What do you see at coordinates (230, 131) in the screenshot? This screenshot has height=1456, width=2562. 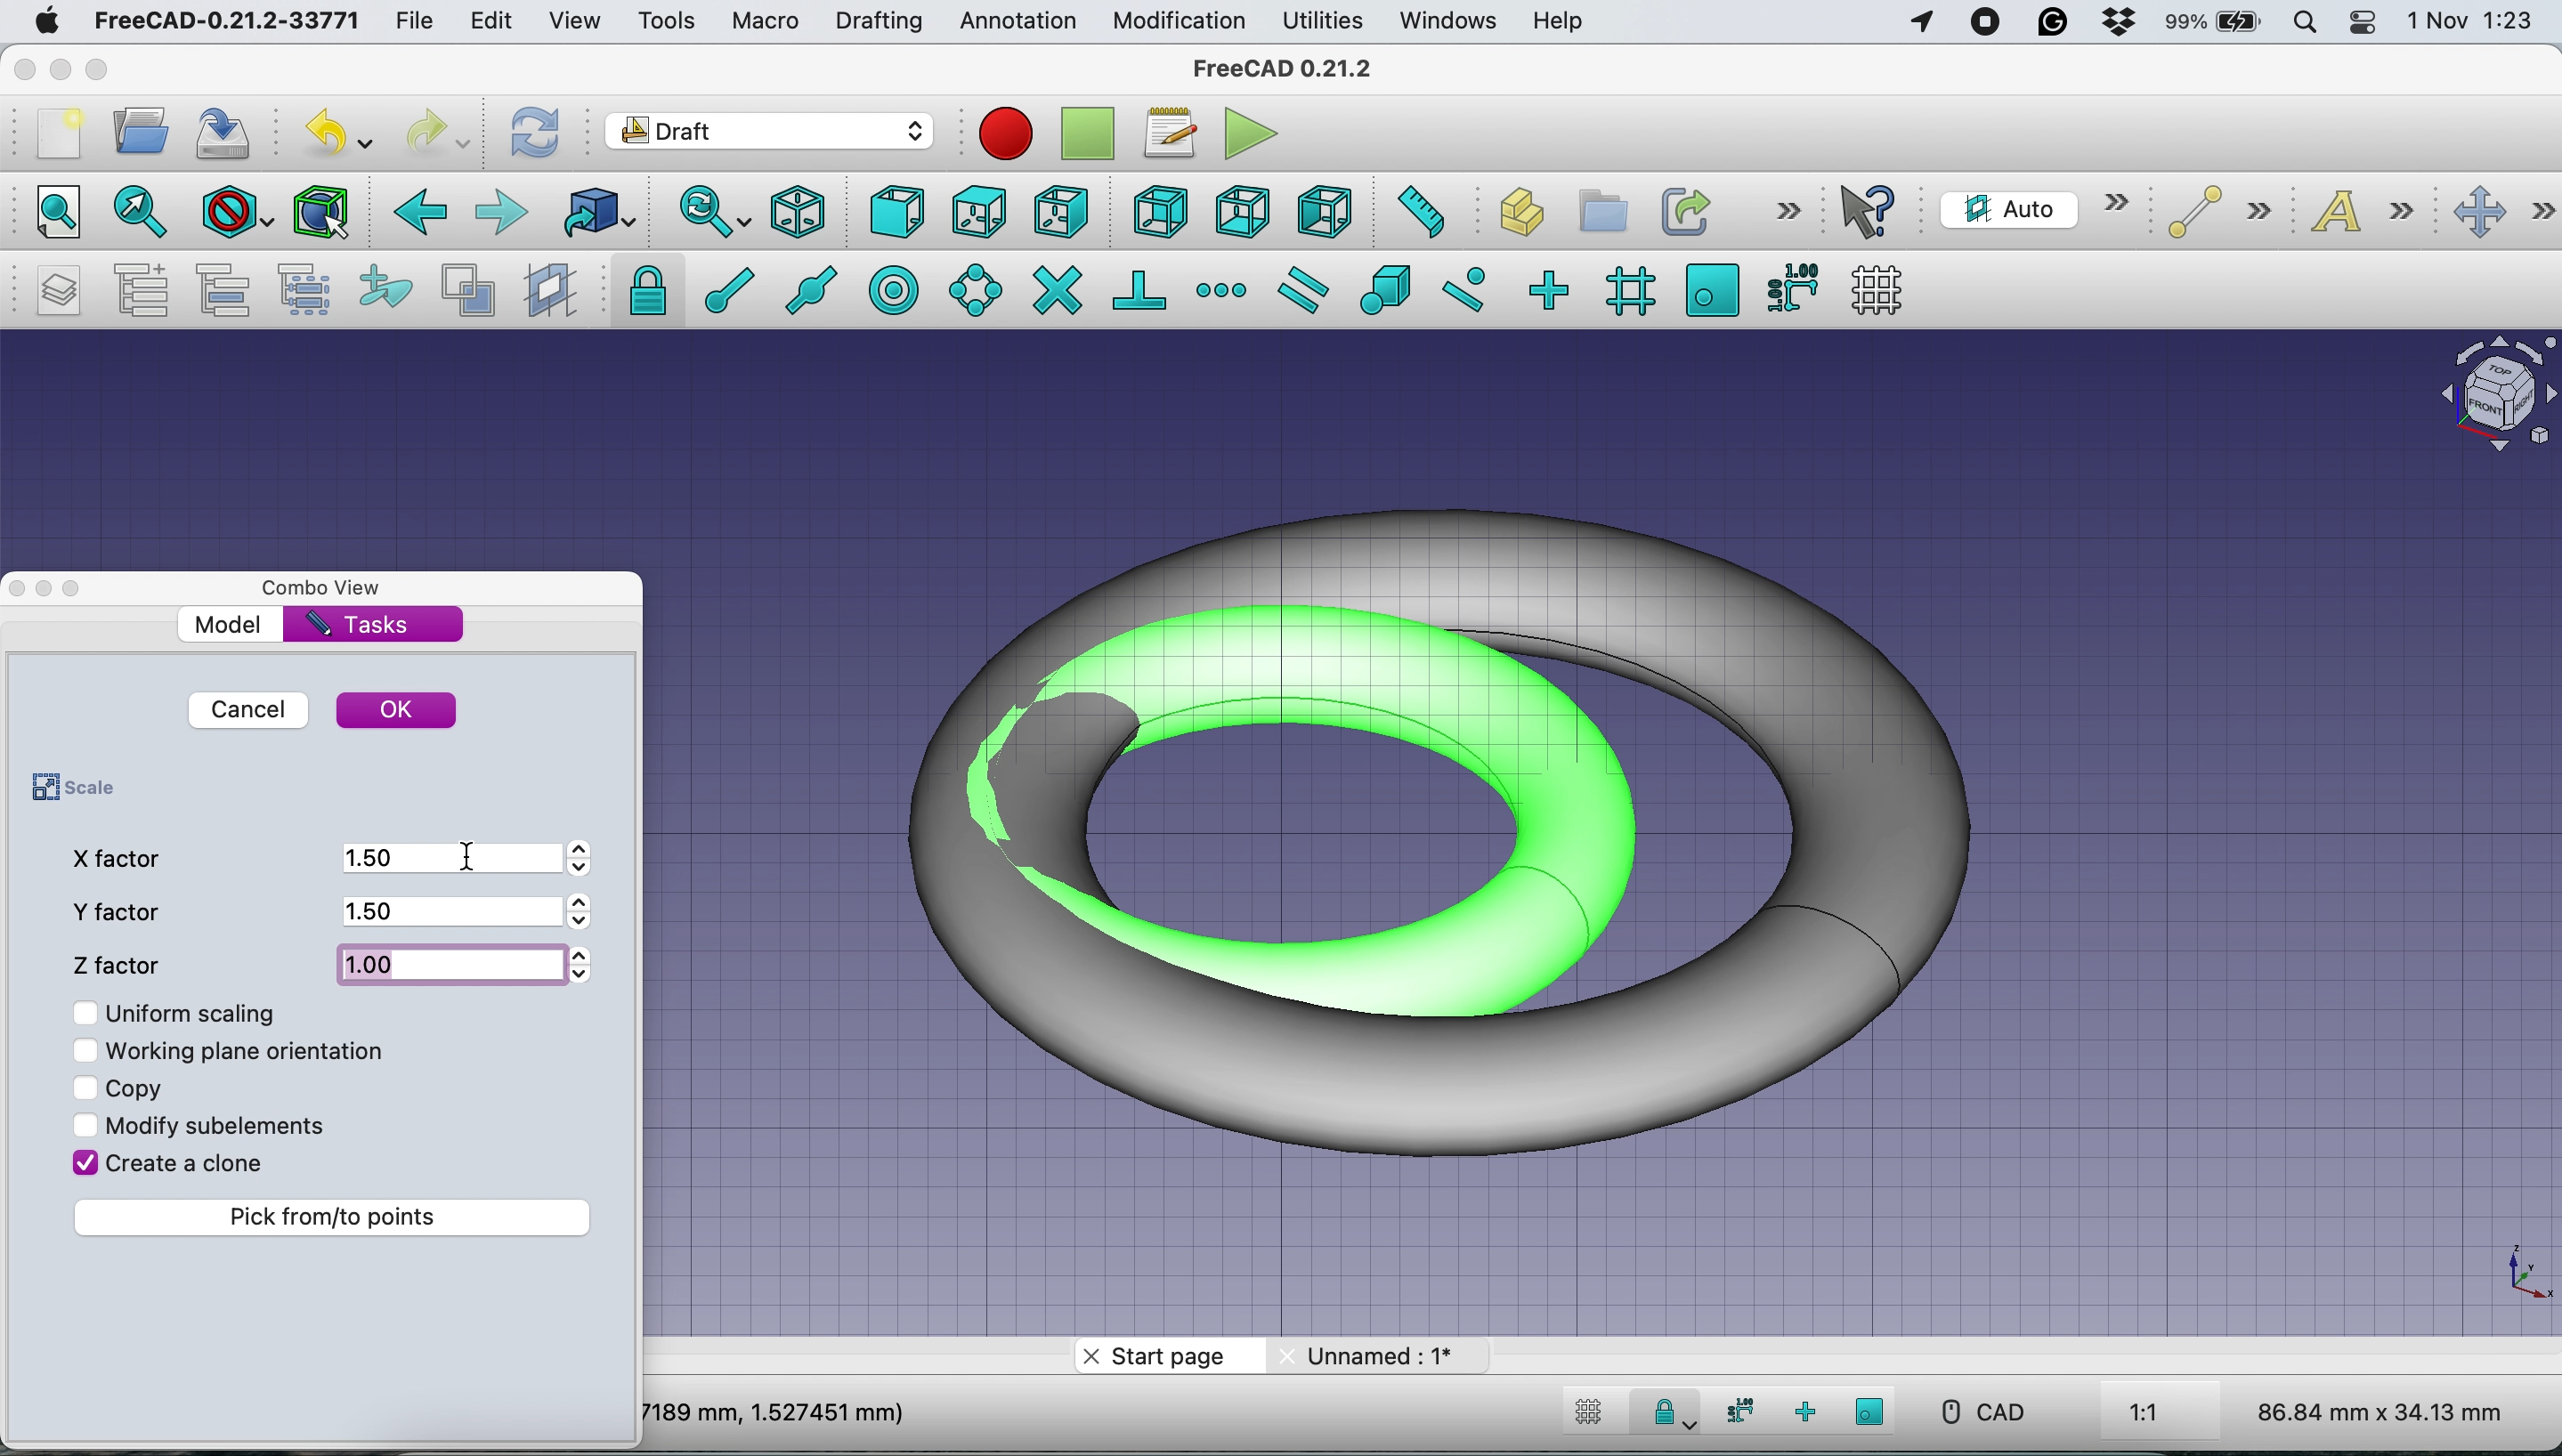 I see `save` at bounding box center [230, 131].